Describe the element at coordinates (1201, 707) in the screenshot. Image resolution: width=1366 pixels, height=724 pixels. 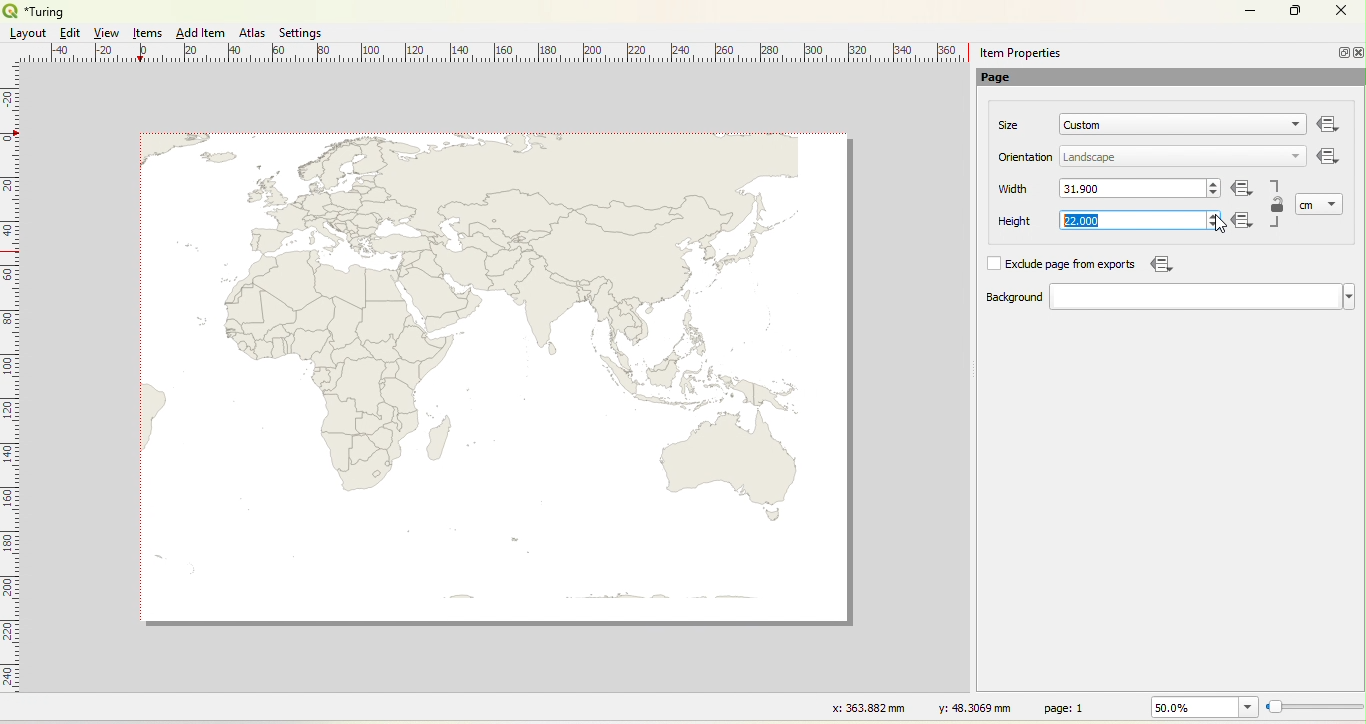
I see `50.0%` at that location.